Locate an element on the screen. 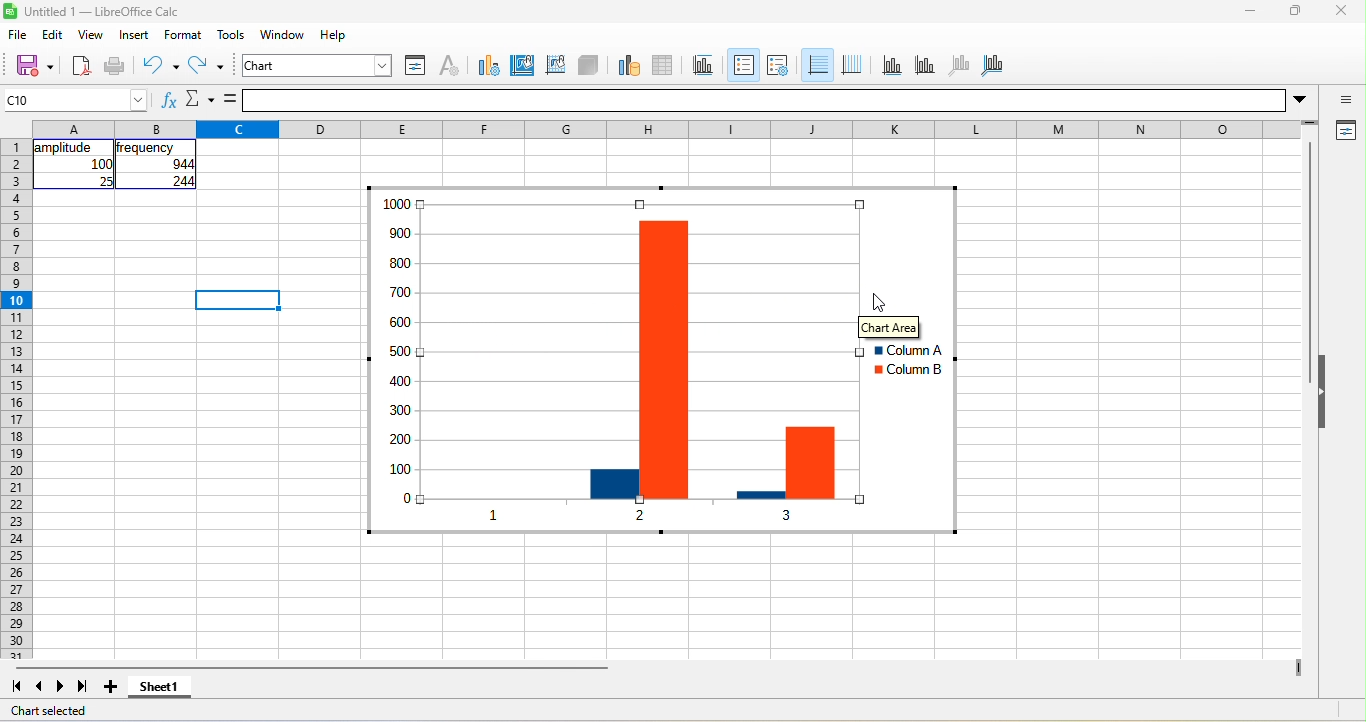 The image size is (1366, 722). maximize is located at coordinates (1292, 13).